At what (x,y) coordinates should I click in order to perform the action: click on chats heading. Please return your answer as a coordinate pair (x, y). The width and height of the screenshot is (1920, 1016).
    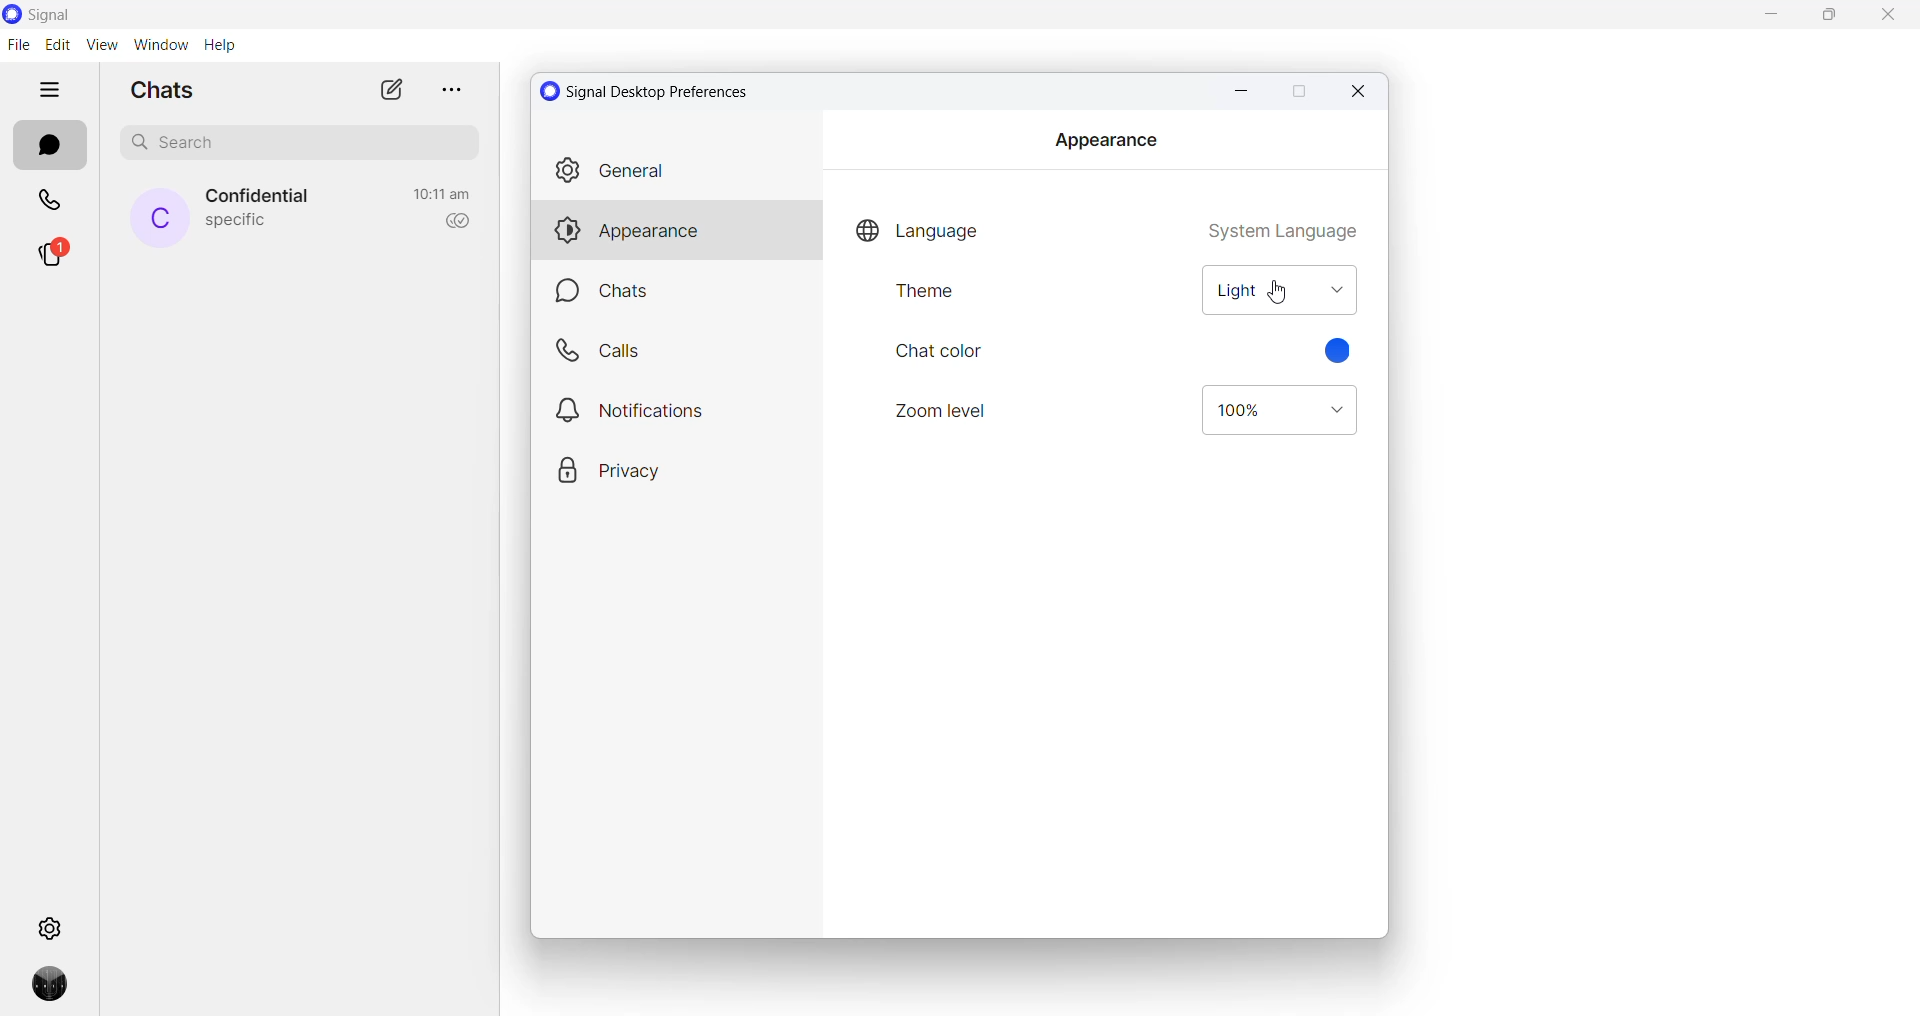
    Looking at the image, I should click on (169, 89).